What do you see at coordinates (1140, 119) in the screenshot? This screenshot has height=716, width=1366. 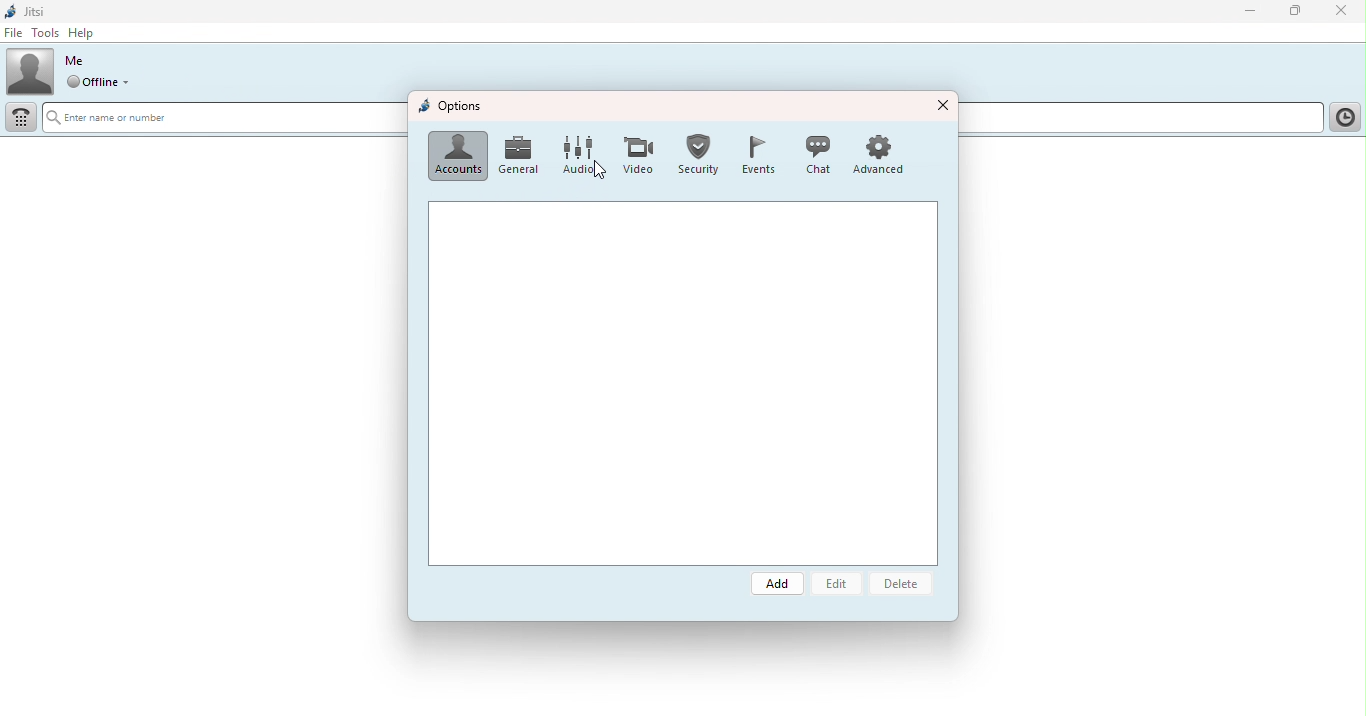 I see `enter name or number` at bounding box center [1140, 119].